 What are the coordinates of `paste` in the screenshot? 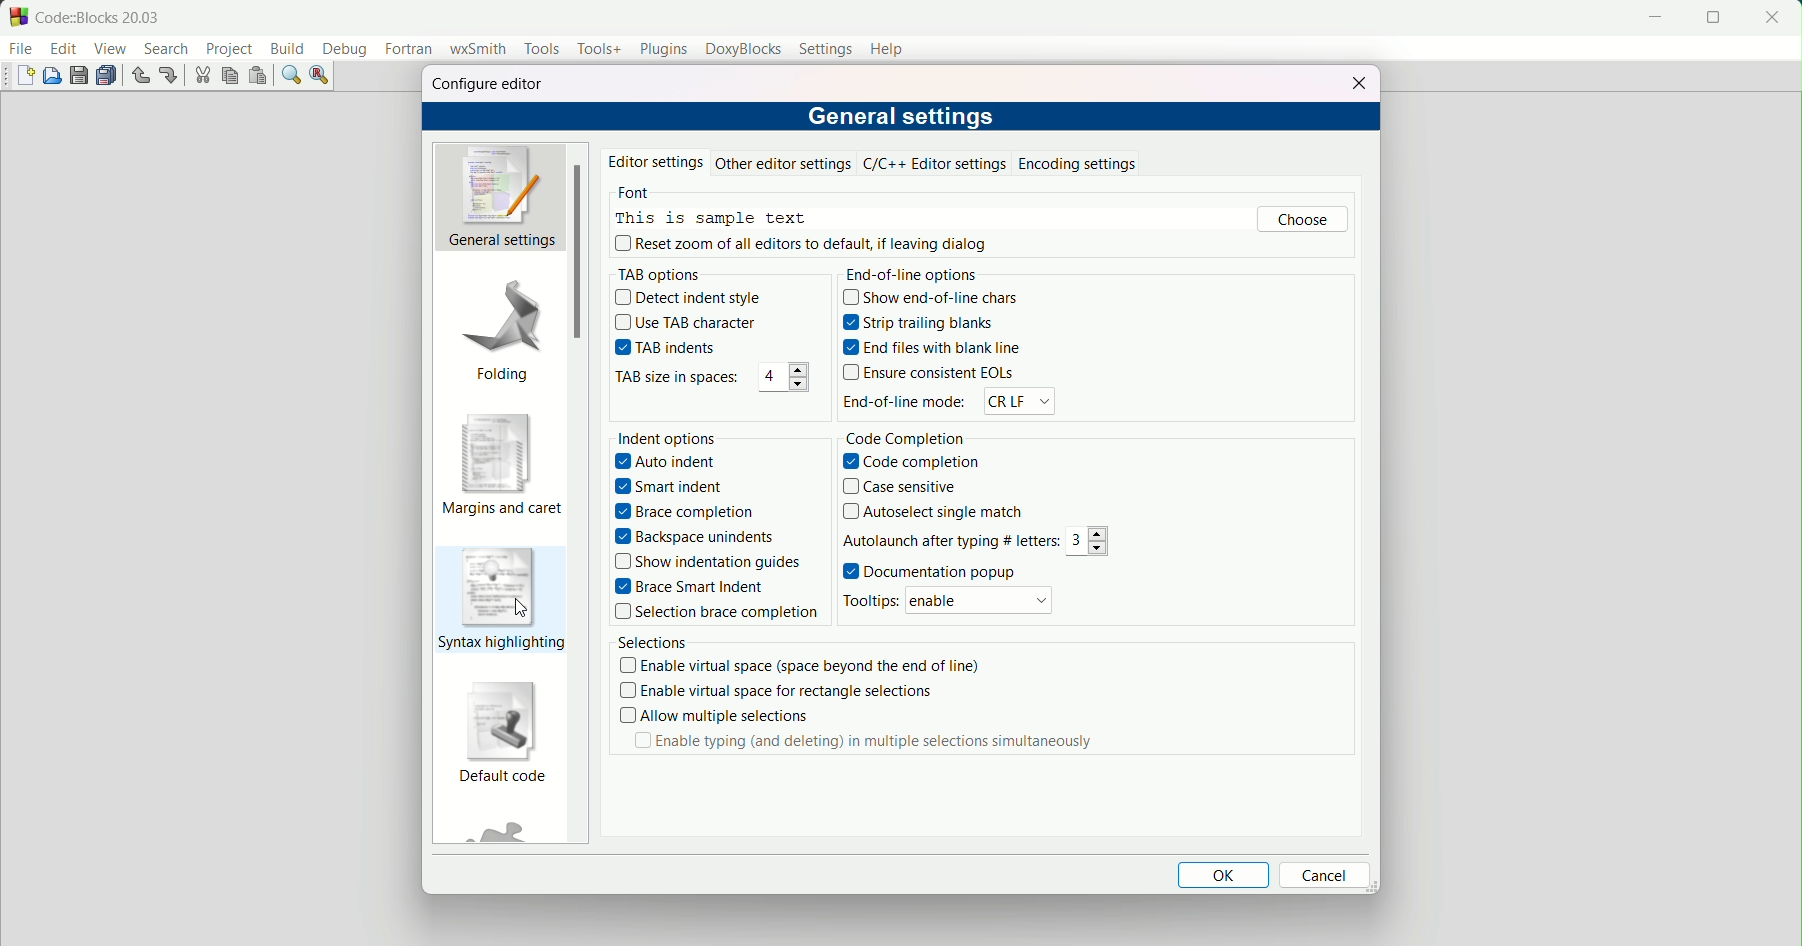 It's located at (256, 76).